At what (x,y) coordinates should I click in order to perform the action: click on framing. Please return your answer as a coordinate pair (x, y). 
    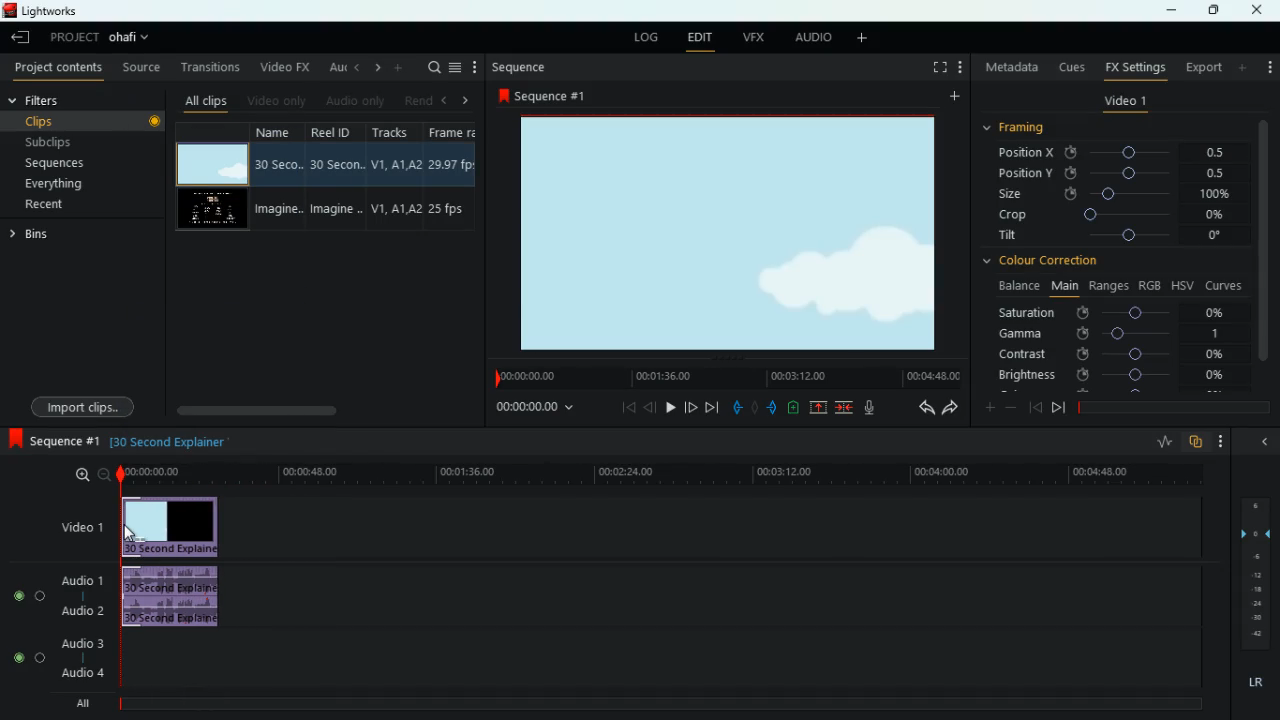
    Looking at the image, I should click on (1020, 127).